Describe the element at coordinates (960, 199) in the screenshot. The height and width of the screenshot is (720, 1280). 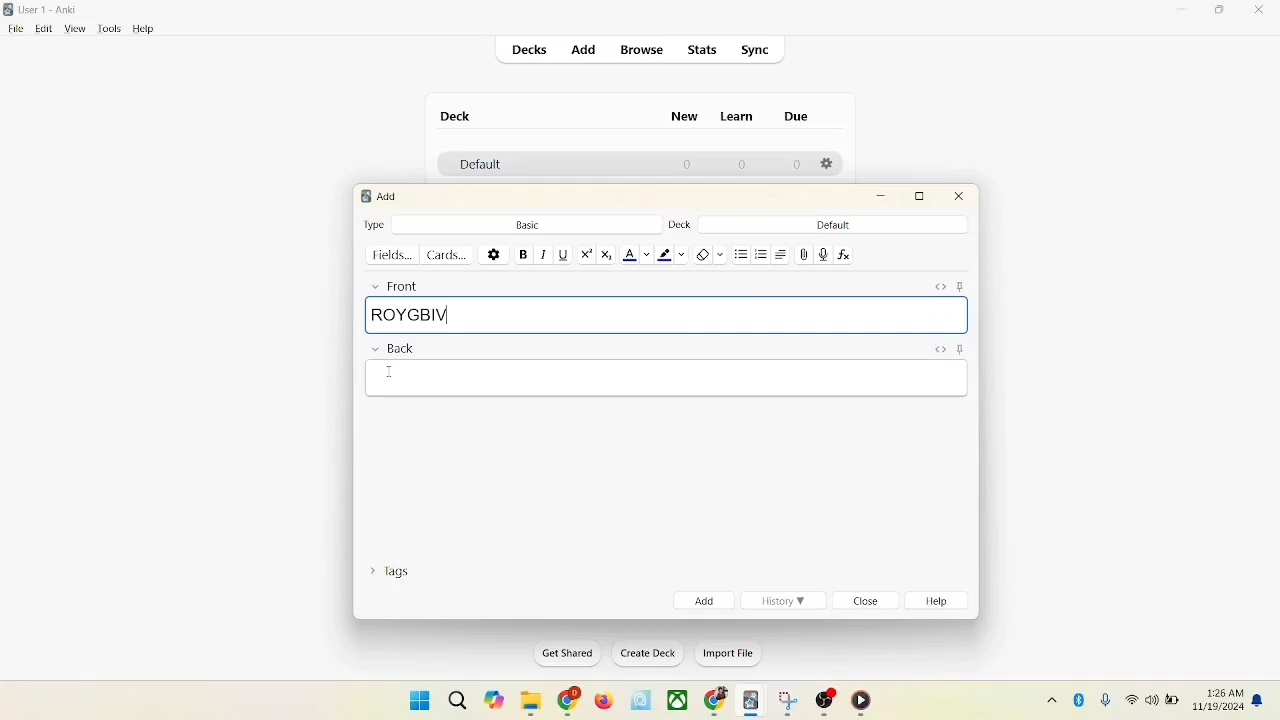
I see `close` at that location.